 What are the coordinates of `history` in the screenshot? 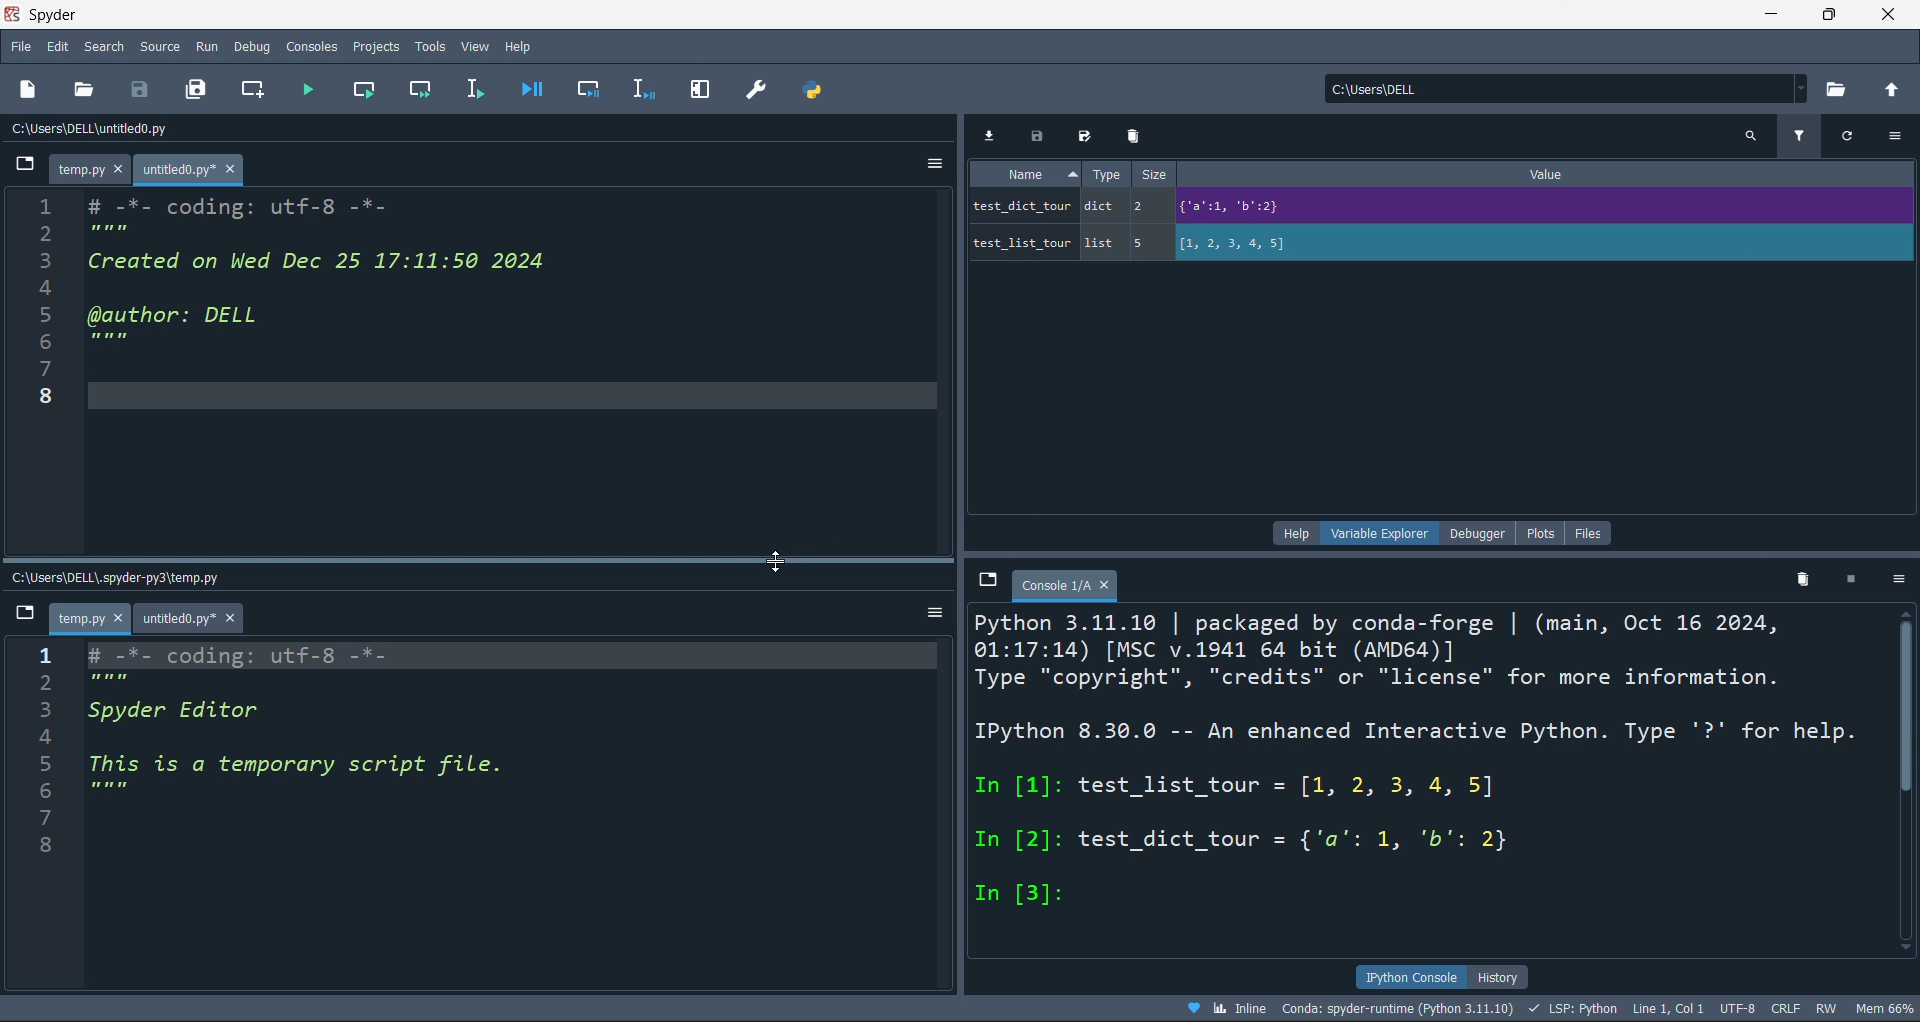 It's located at (1503, 975).